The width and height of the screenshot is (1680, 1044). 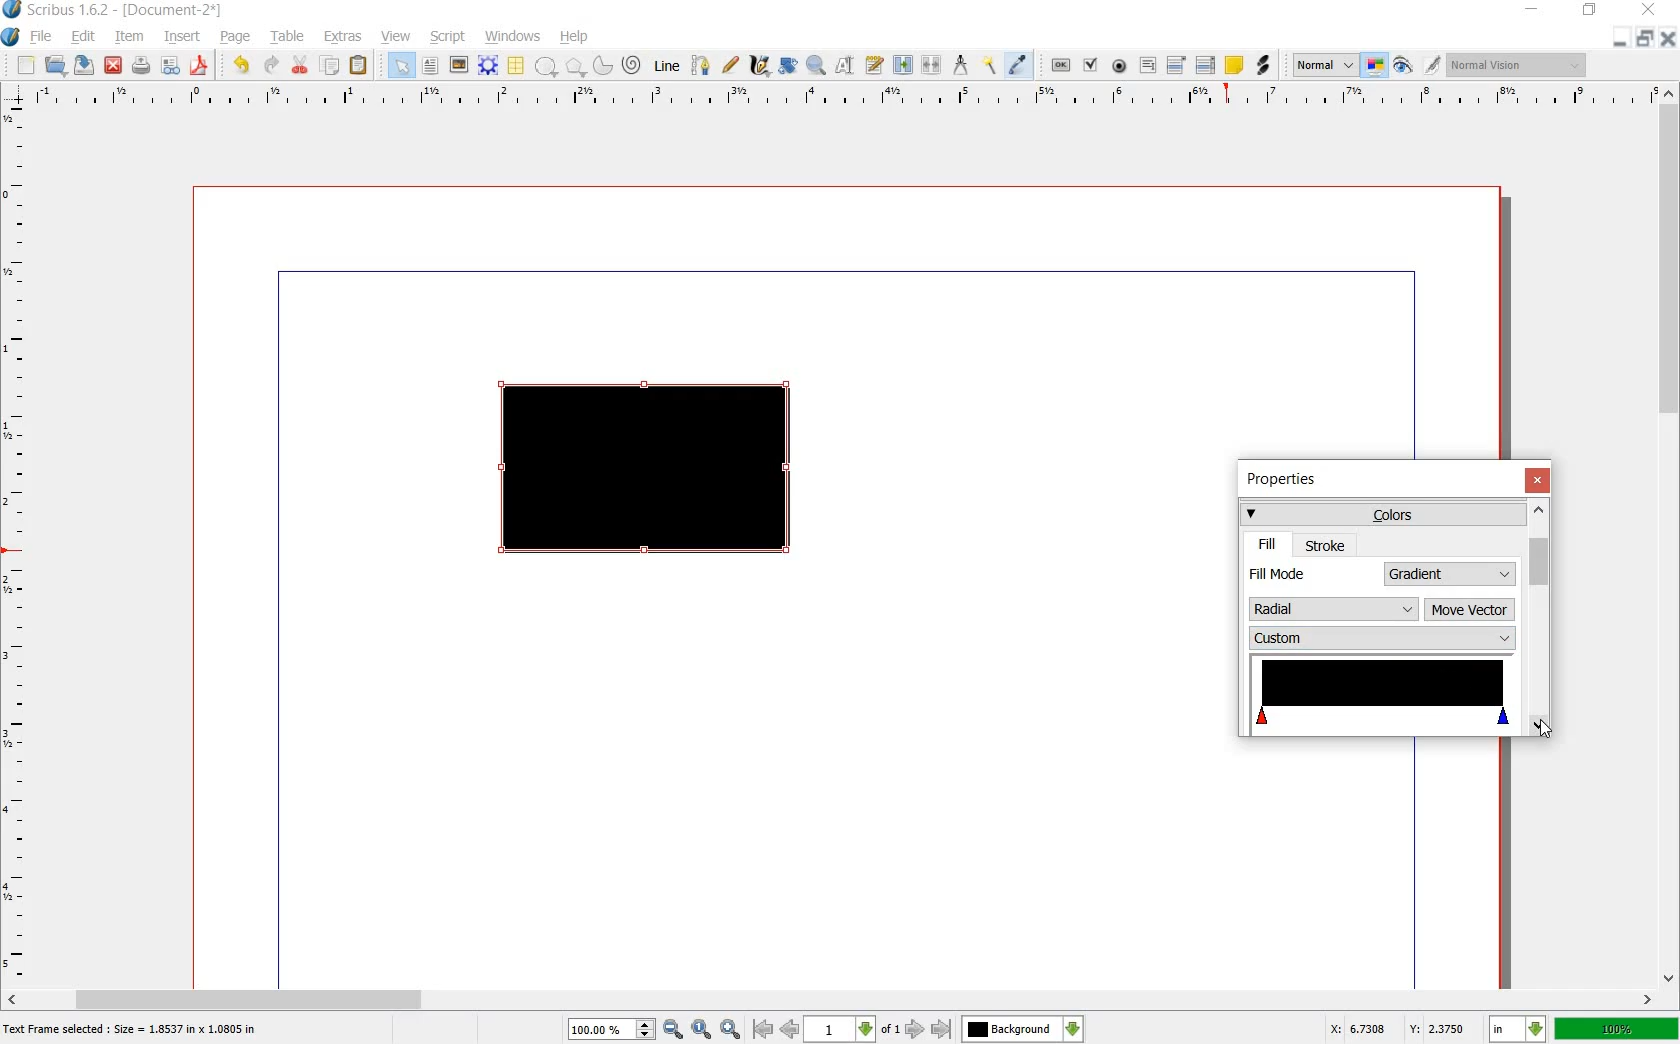 What do you see at coordinates (1019, 66) in the screenshot?
I see `eye dropper` at bounding box center [1019, 66].